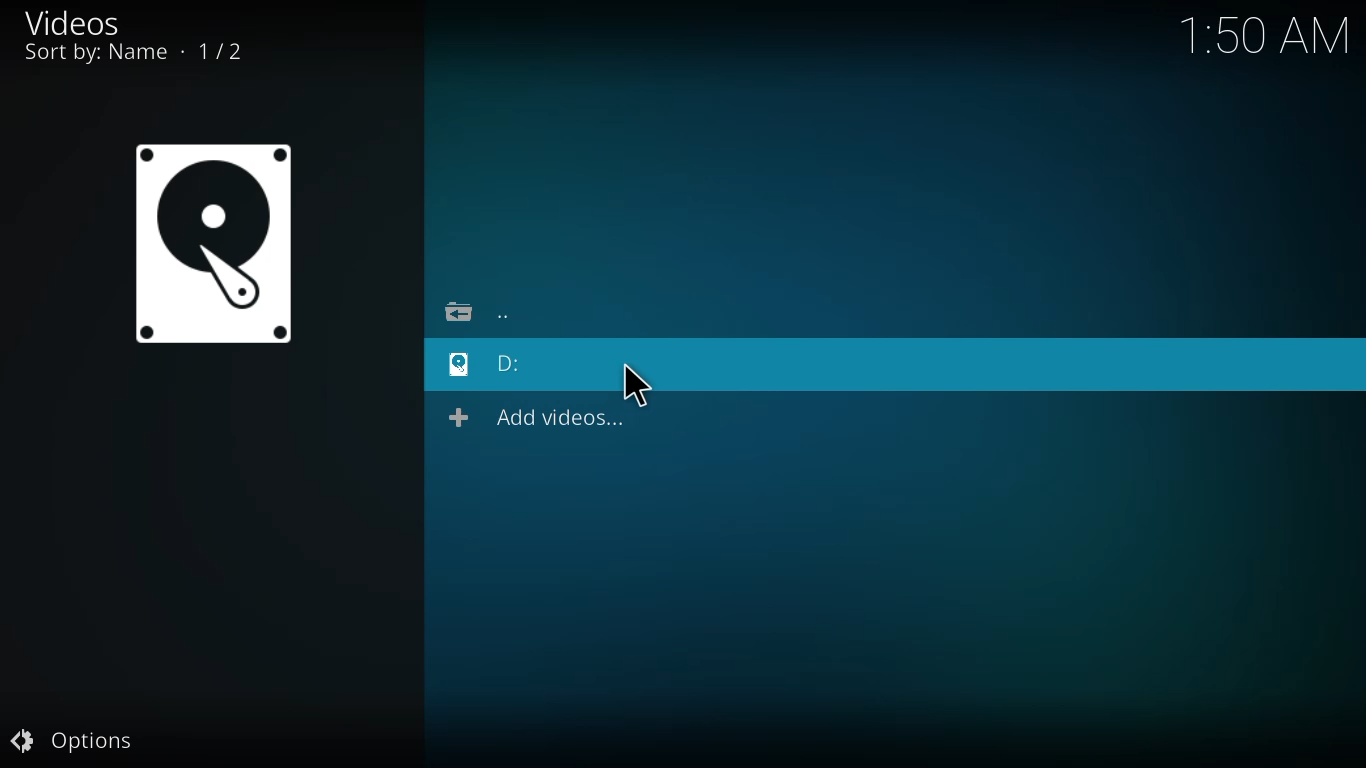 The width and height of the screenshot is (1366, 768). I want to click on options, so click(76, 741).